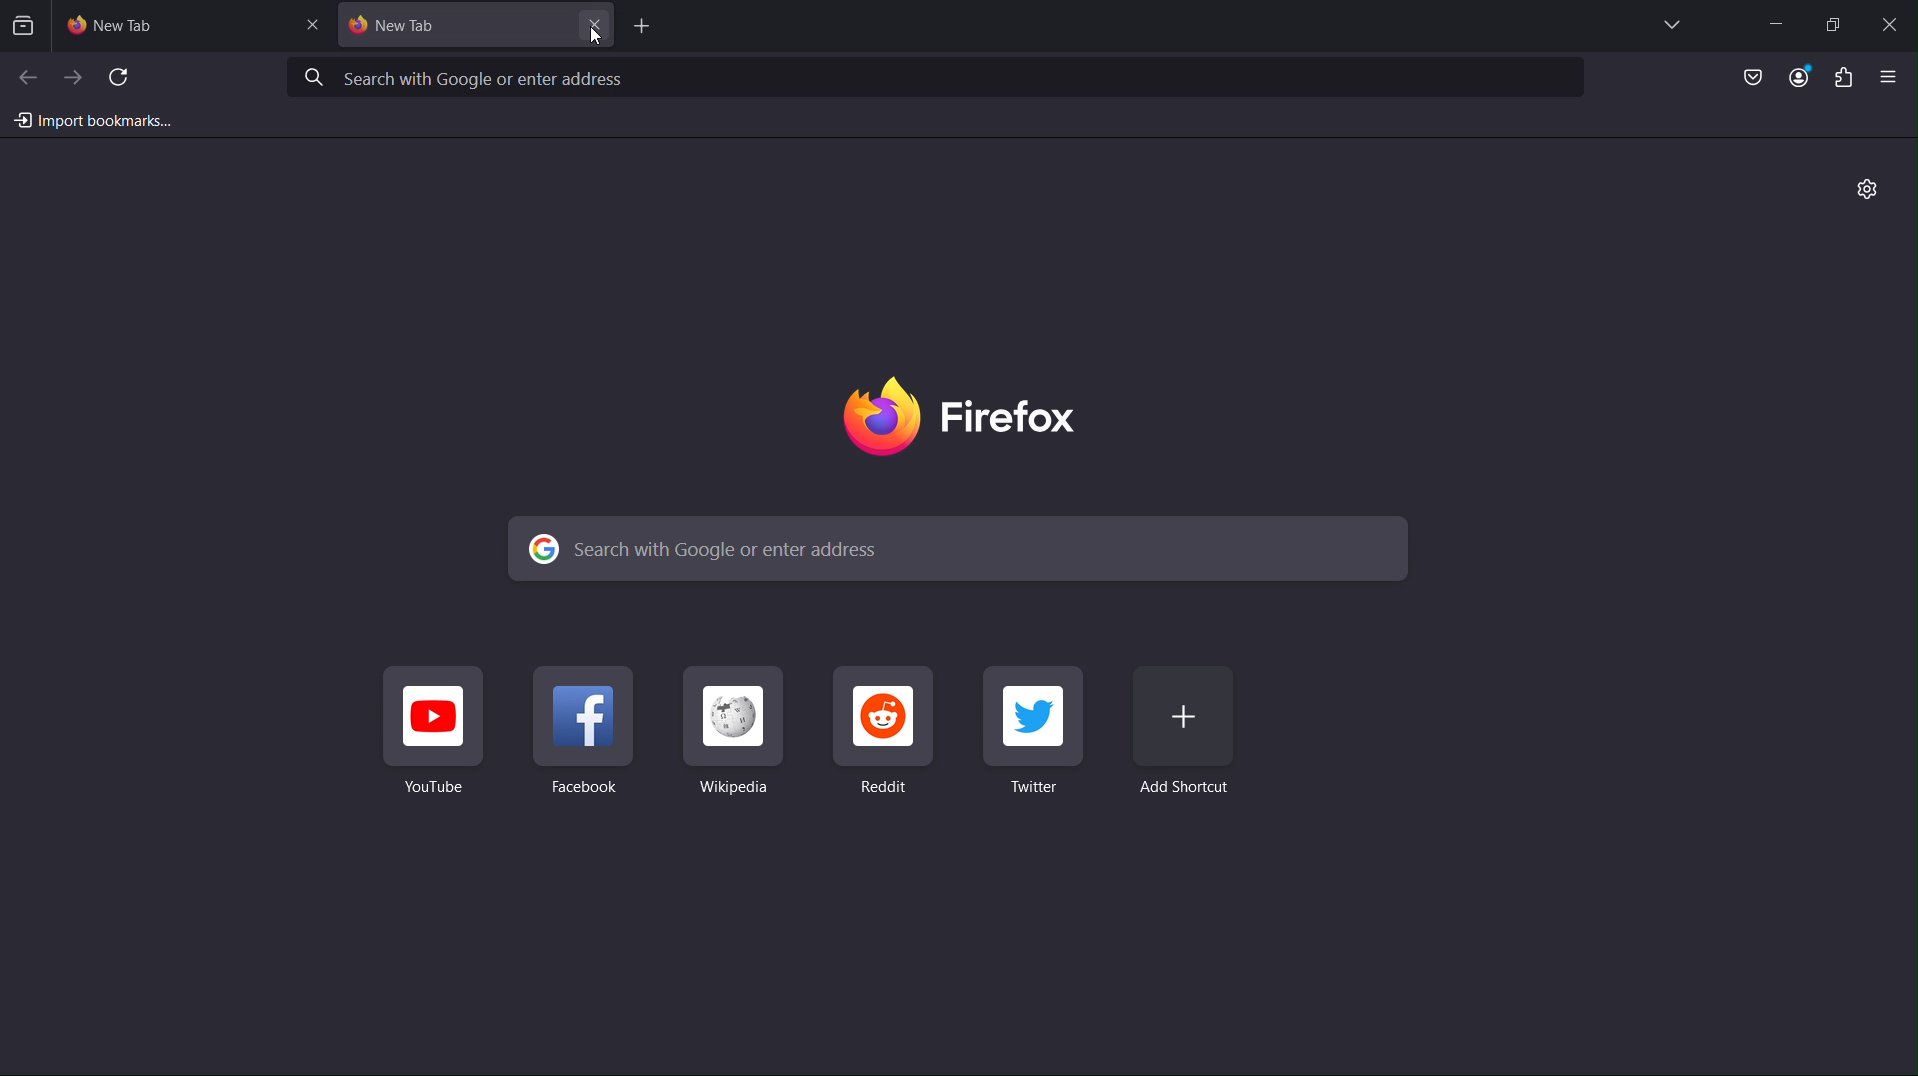 This screenshot has height=1076, width=1918. Describe the element at coordinates (1863, 191) in the screenshot. I see `Settings` at that location.